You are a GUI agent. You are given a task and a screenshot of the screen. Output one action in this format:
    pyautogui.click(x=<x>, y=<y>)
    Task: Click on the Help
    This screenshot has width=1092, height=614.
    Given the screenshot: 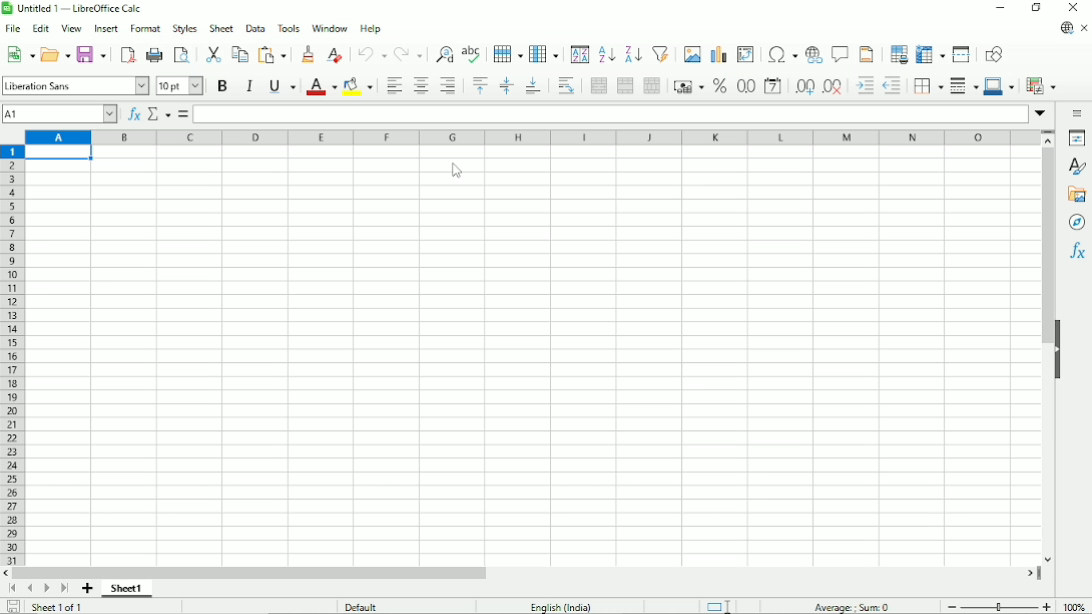 What is the action you would take?
    pyautogui.click(x=371, y=29)
    